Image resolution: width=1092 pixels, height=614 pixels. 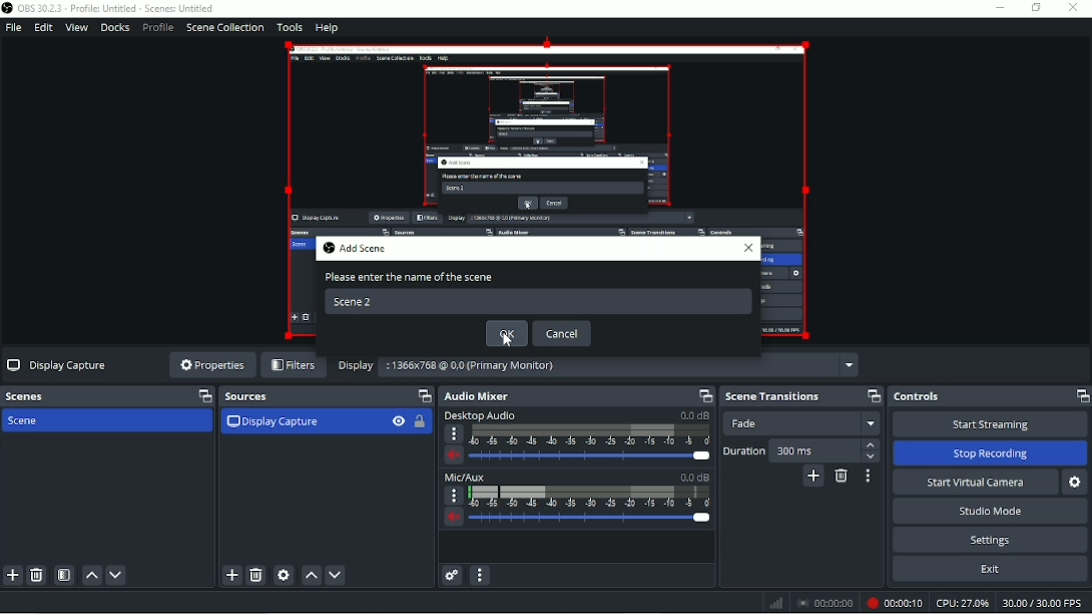 What do you see at coordinates (452, 576) in the screenshot?
I see `Advanced audio properties` at bounding box center [452, 576].